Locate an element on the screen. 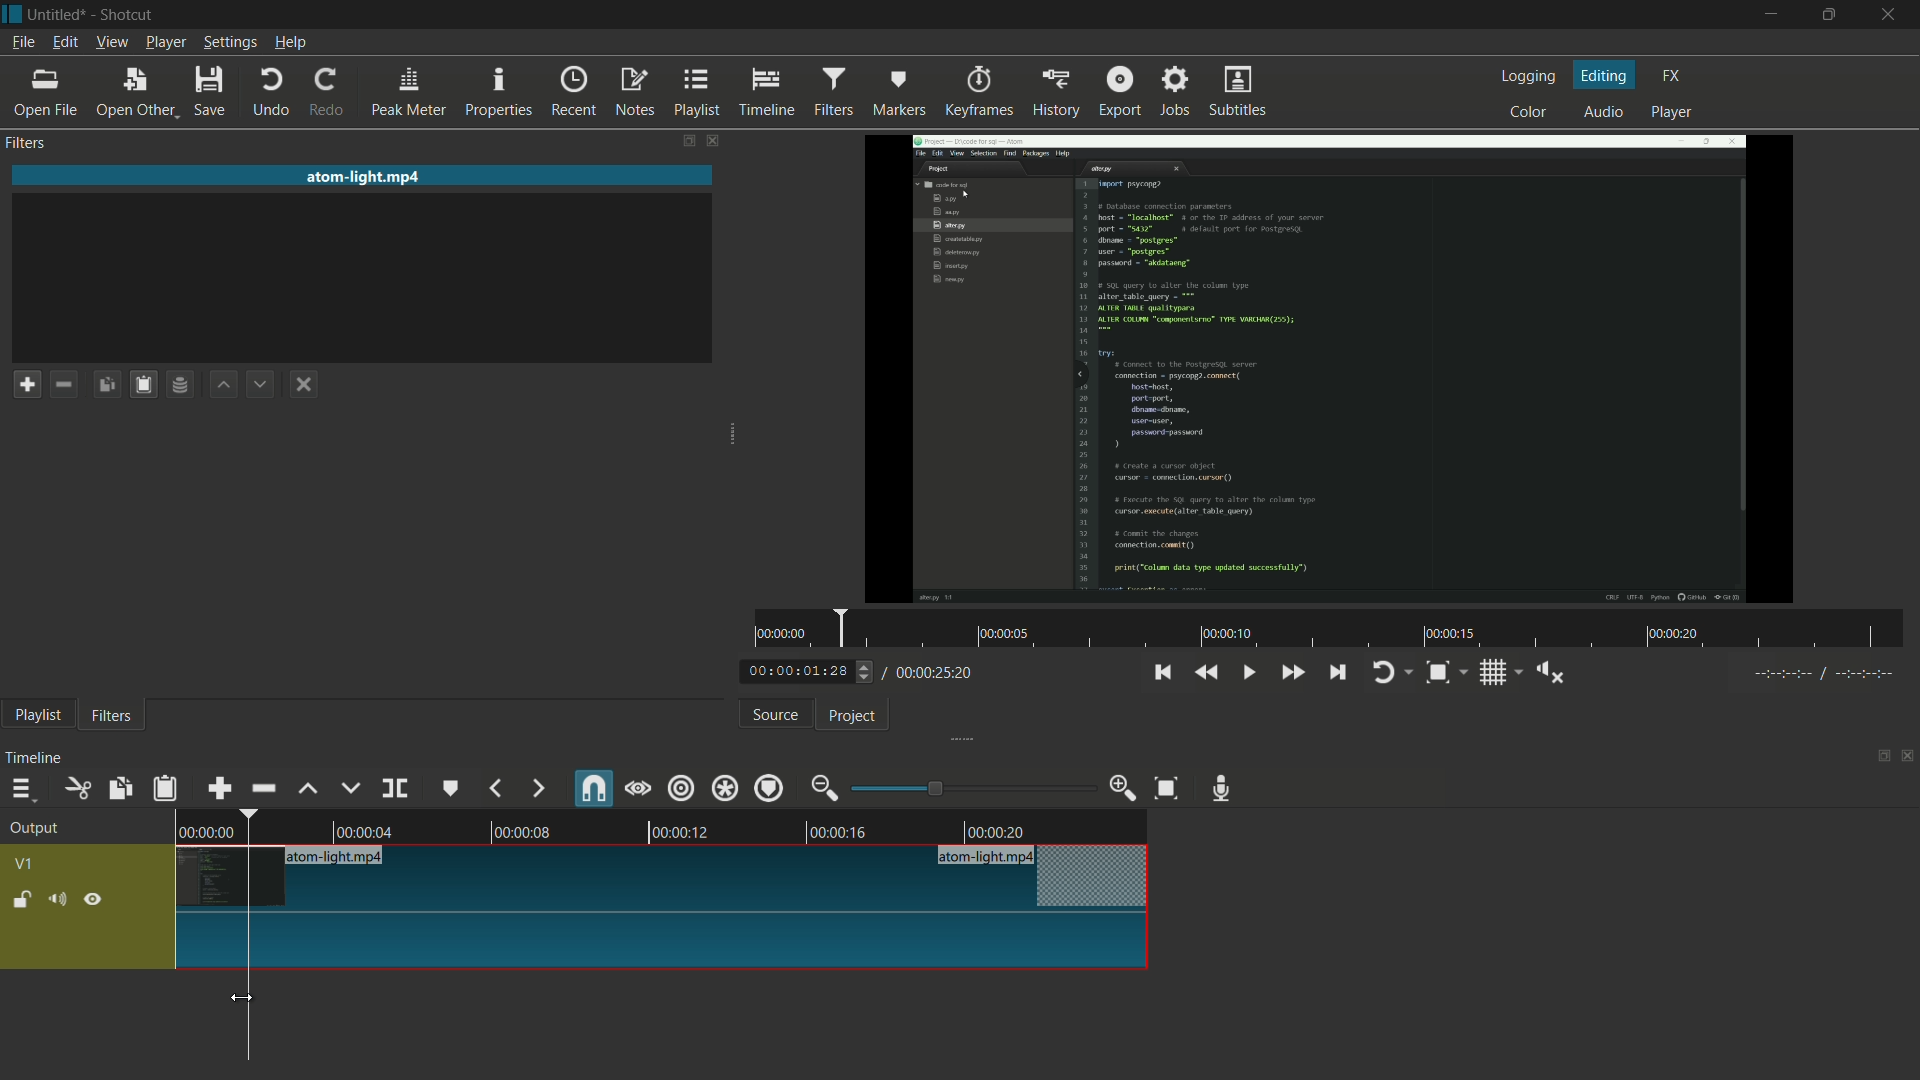 The height and width of the screenshot is (1080, 1920). peak meter is located at coordinates (409, 93).